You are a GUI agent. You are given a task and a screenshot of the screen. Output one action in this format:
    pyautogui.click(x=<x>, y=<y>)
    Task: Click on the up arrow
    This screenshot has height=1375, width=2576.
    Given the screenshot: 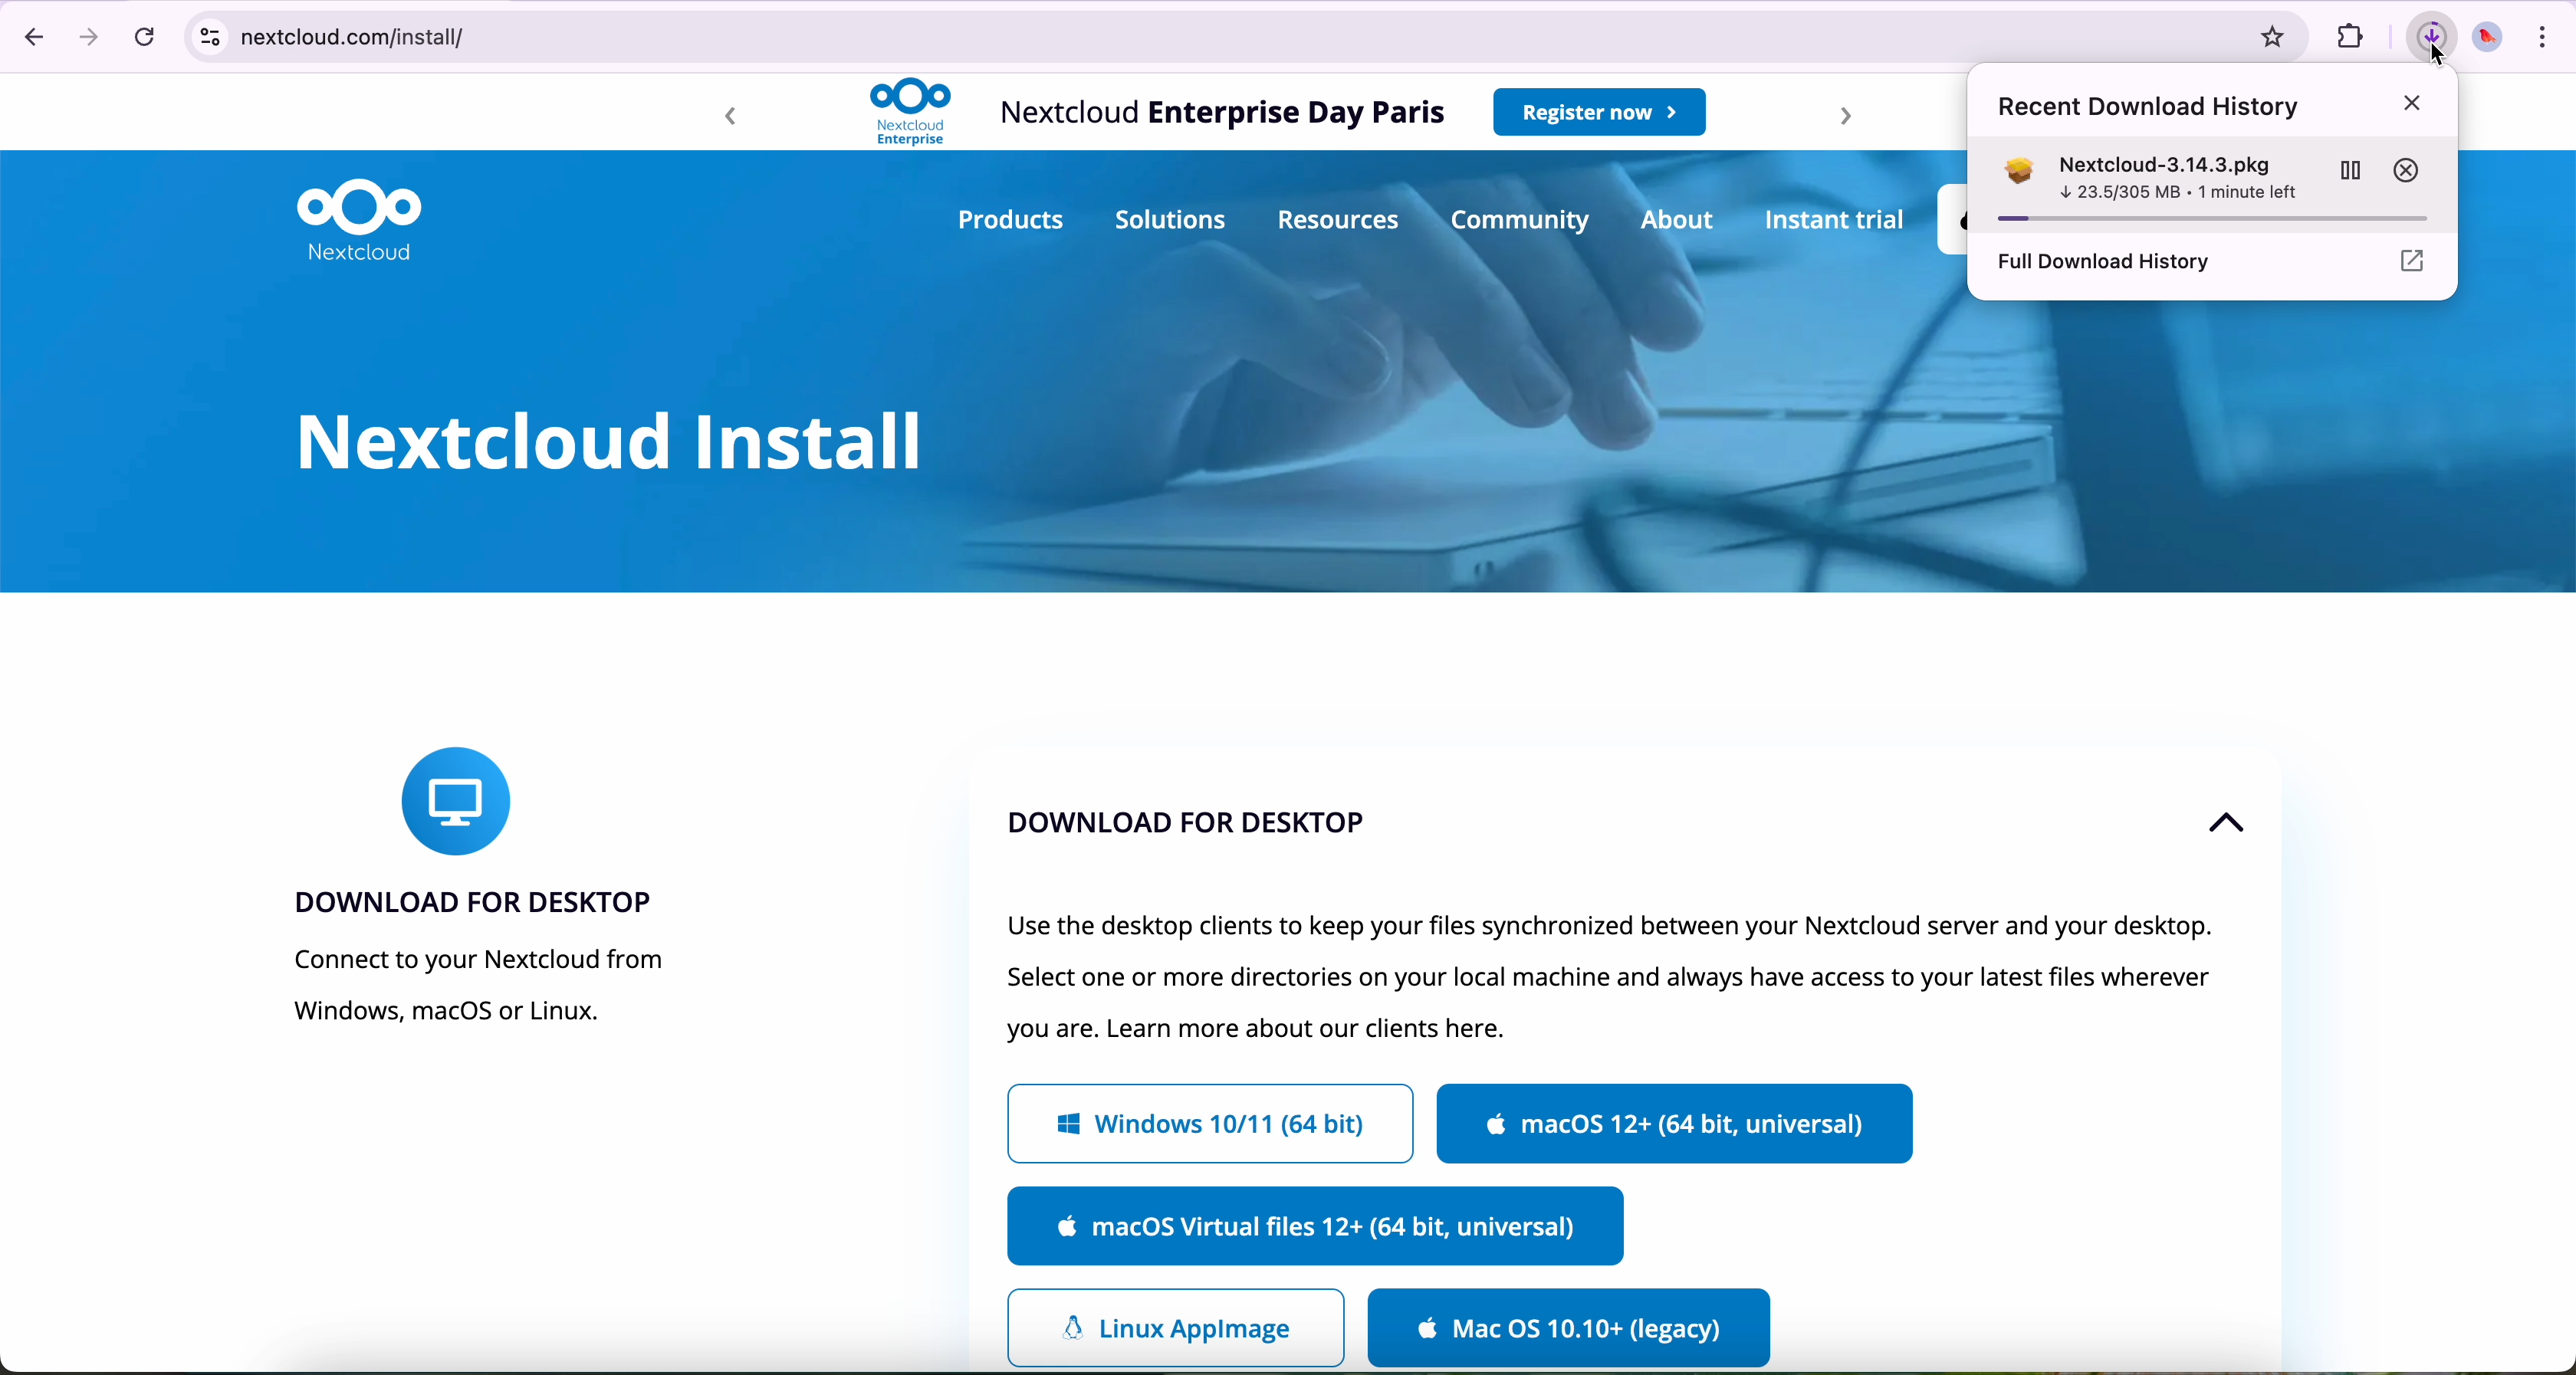 What is the action you would take?
    pyautogui.click(x=2221, y=825)
    